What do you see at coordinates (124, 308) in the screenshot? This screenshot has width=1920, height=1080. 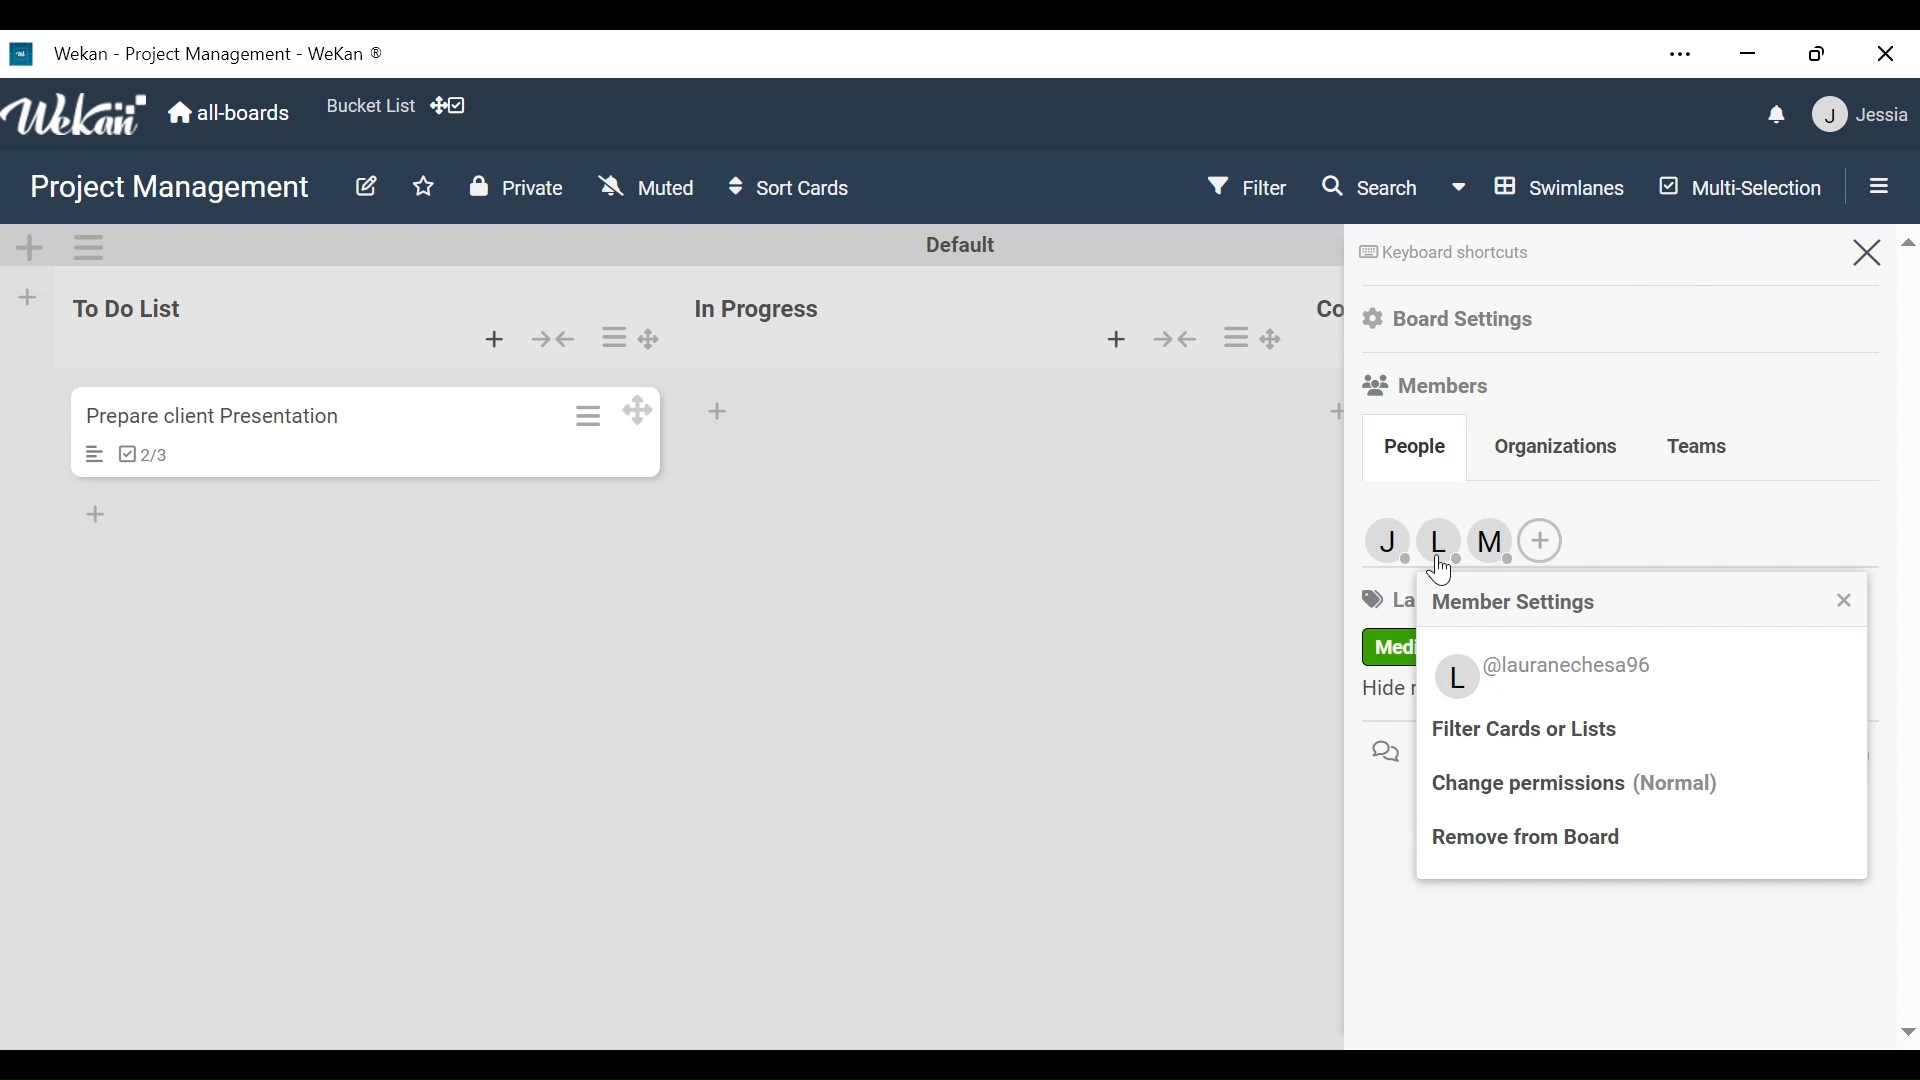 I see `List Title` at bounding box center [124, 308].